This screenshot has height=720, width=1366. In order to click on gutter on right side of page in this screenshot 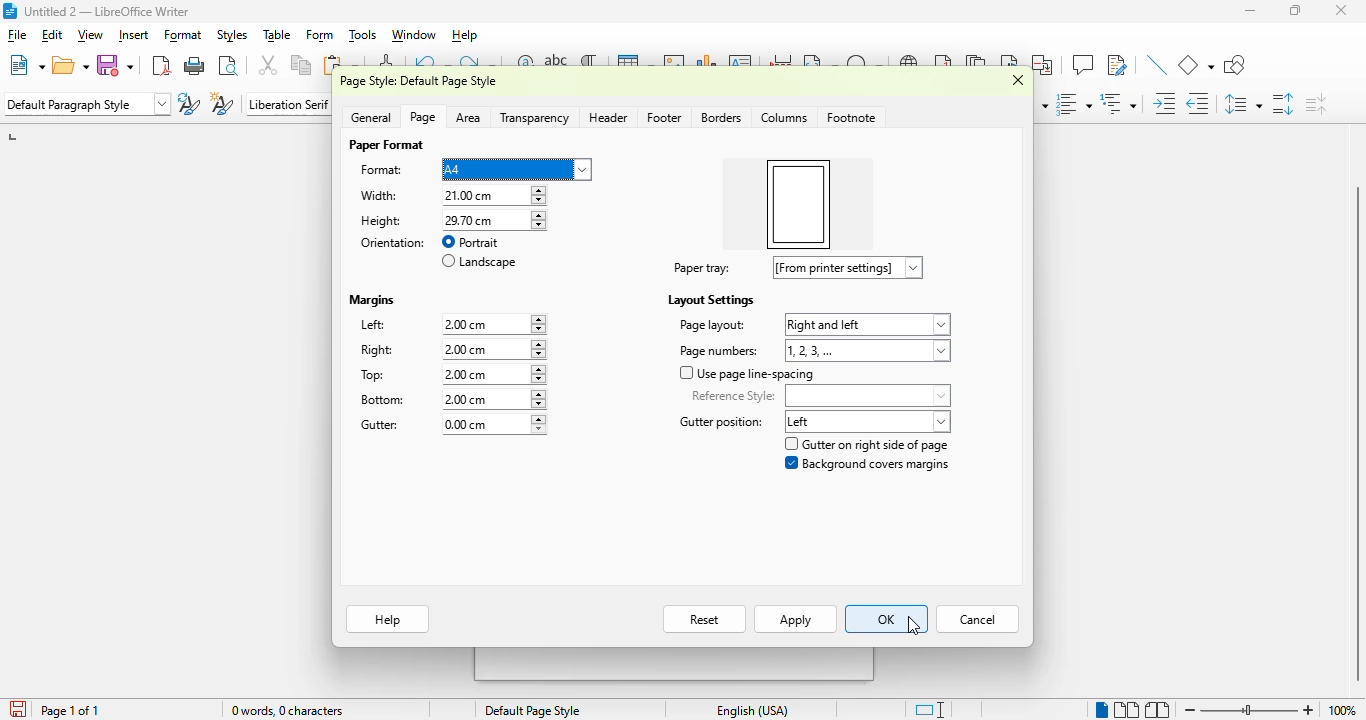, I will do `click(867, 444)`.